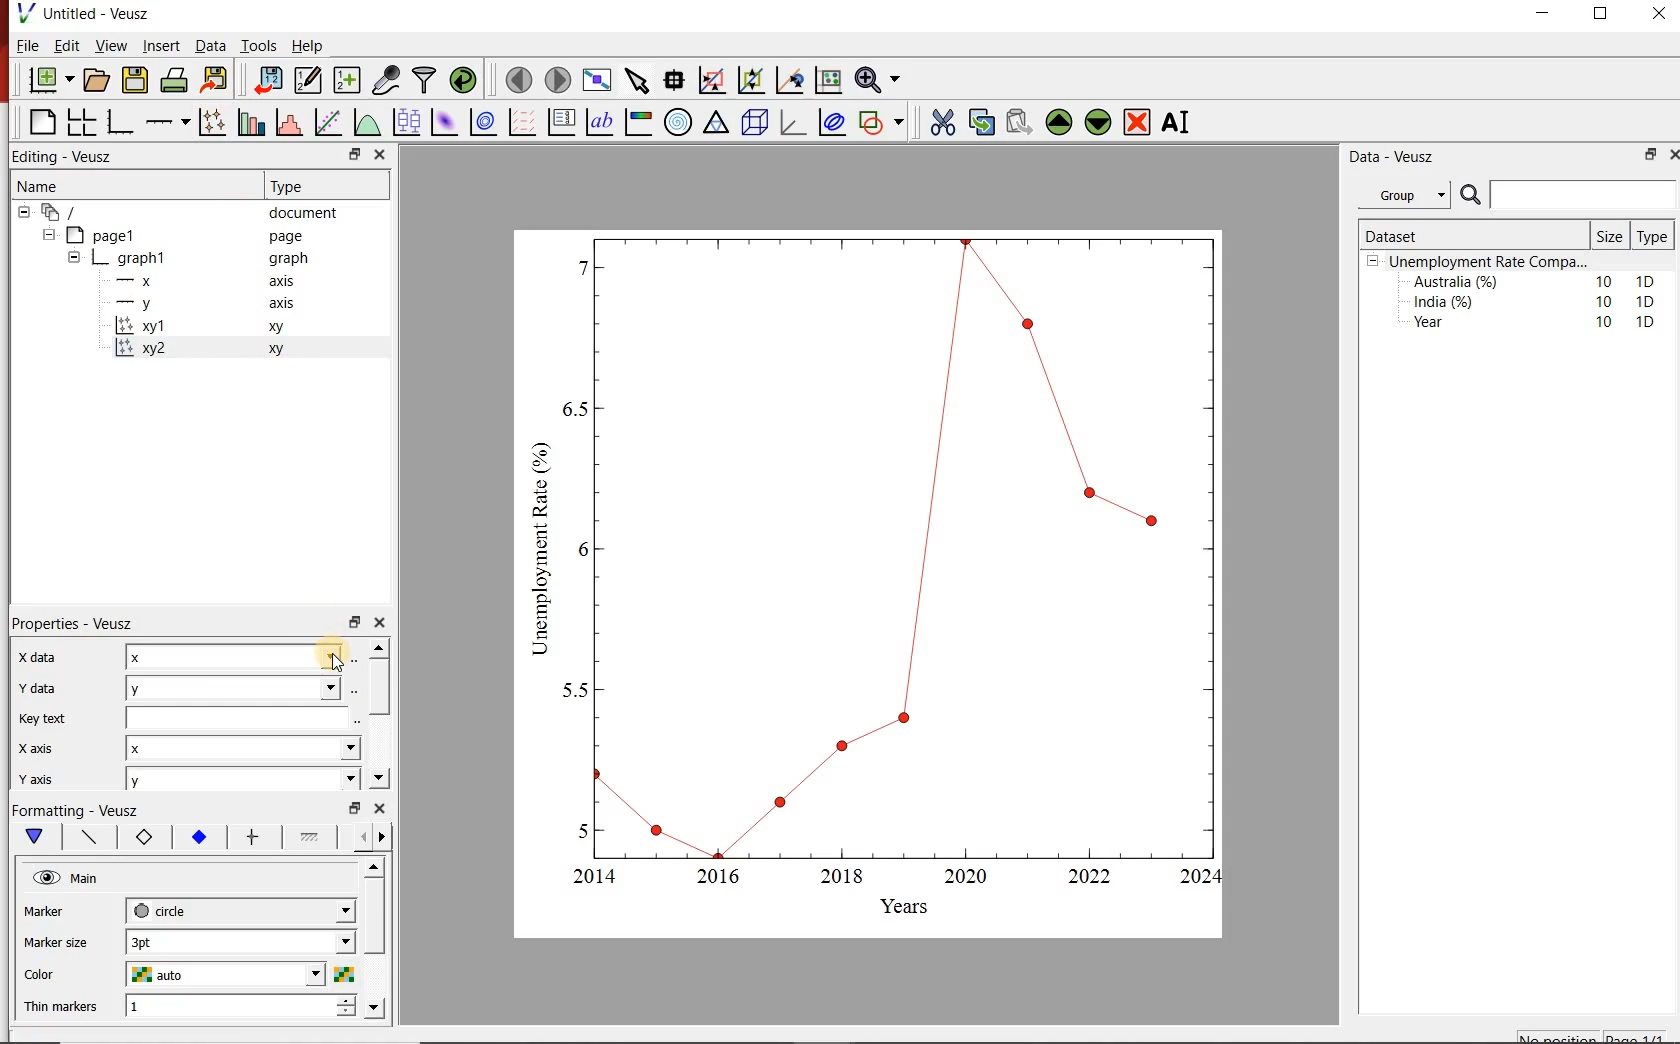  I want to click on Type, so click(313, 186).